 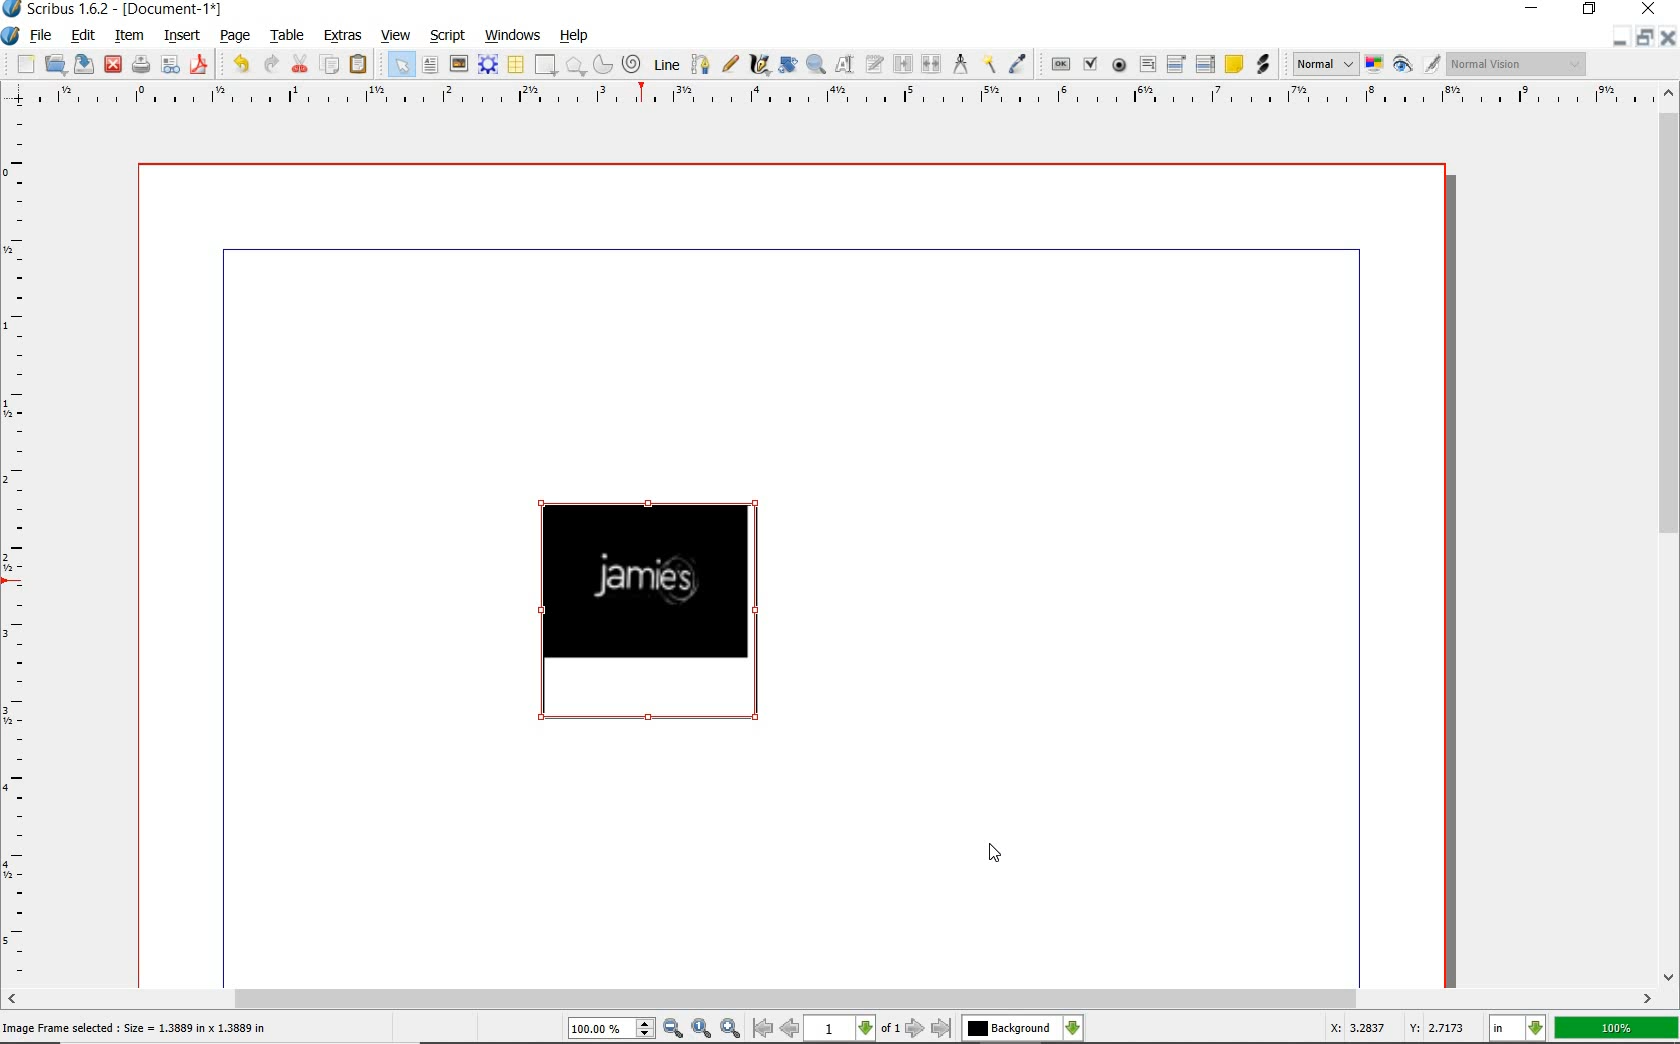 What do you see at coordinates (299, 65) in the screenshot?
I see `CUT` at bounding box center [299, 65].